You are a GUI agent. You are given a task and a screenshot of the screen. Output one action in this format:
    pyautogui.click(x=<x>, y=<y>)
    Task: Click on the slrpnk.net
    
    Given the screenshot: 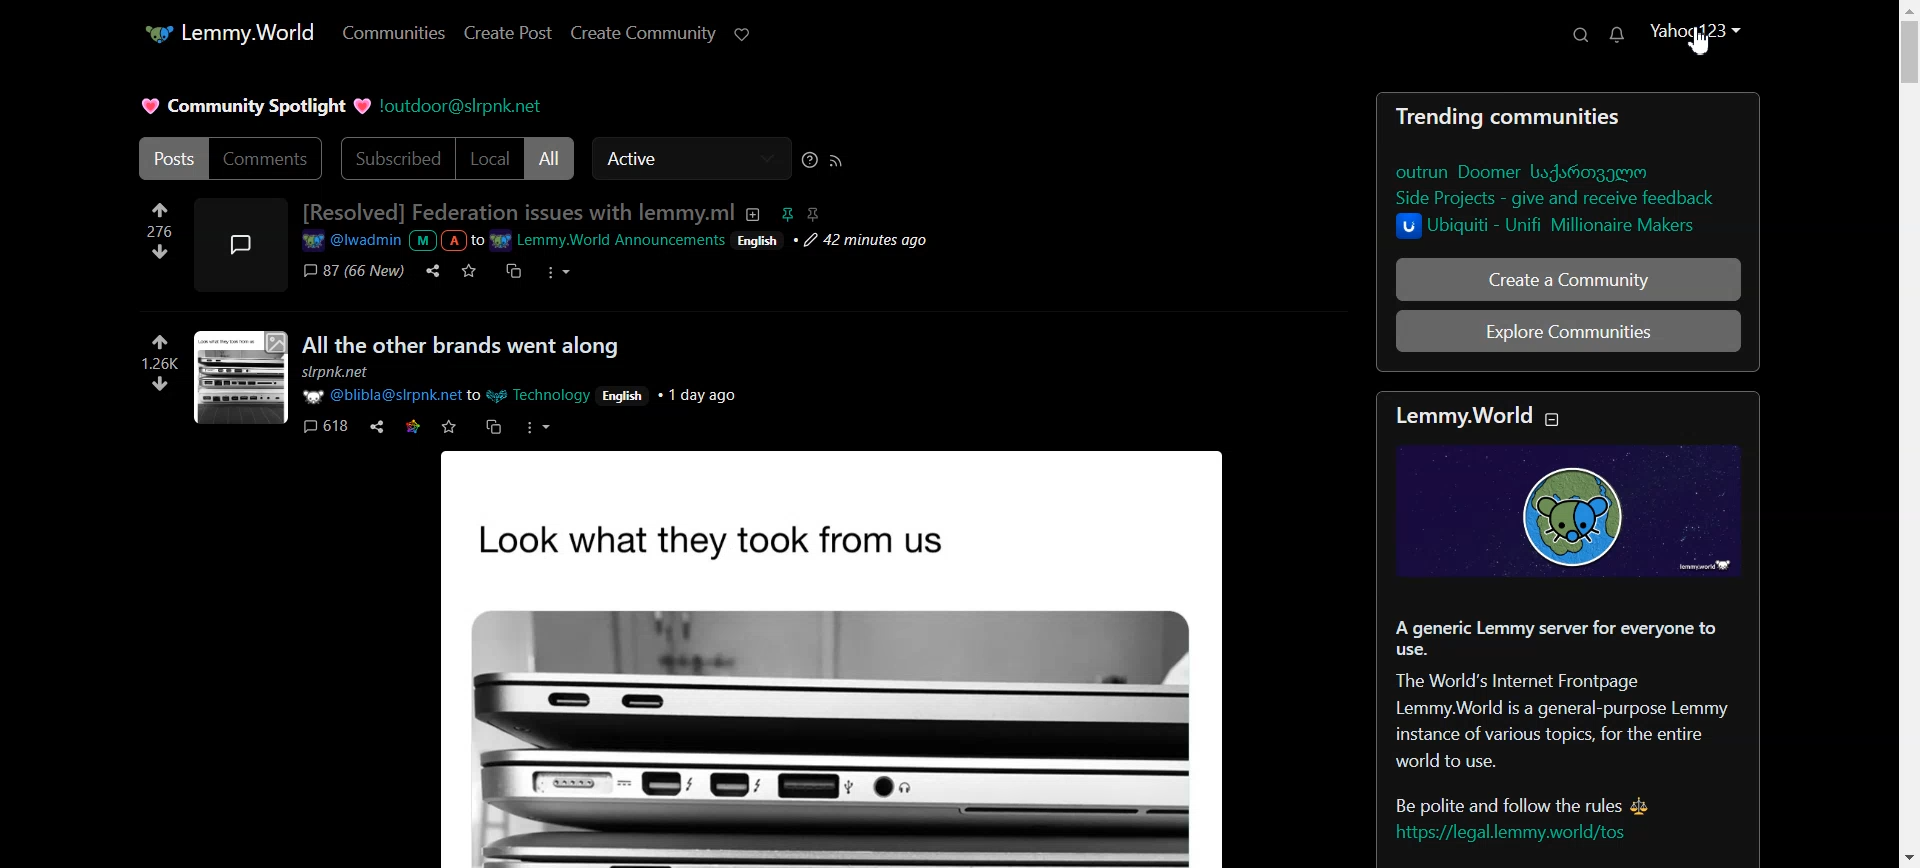 What is the action you would take?
    pyautogui.click(x=335, y=372)
    